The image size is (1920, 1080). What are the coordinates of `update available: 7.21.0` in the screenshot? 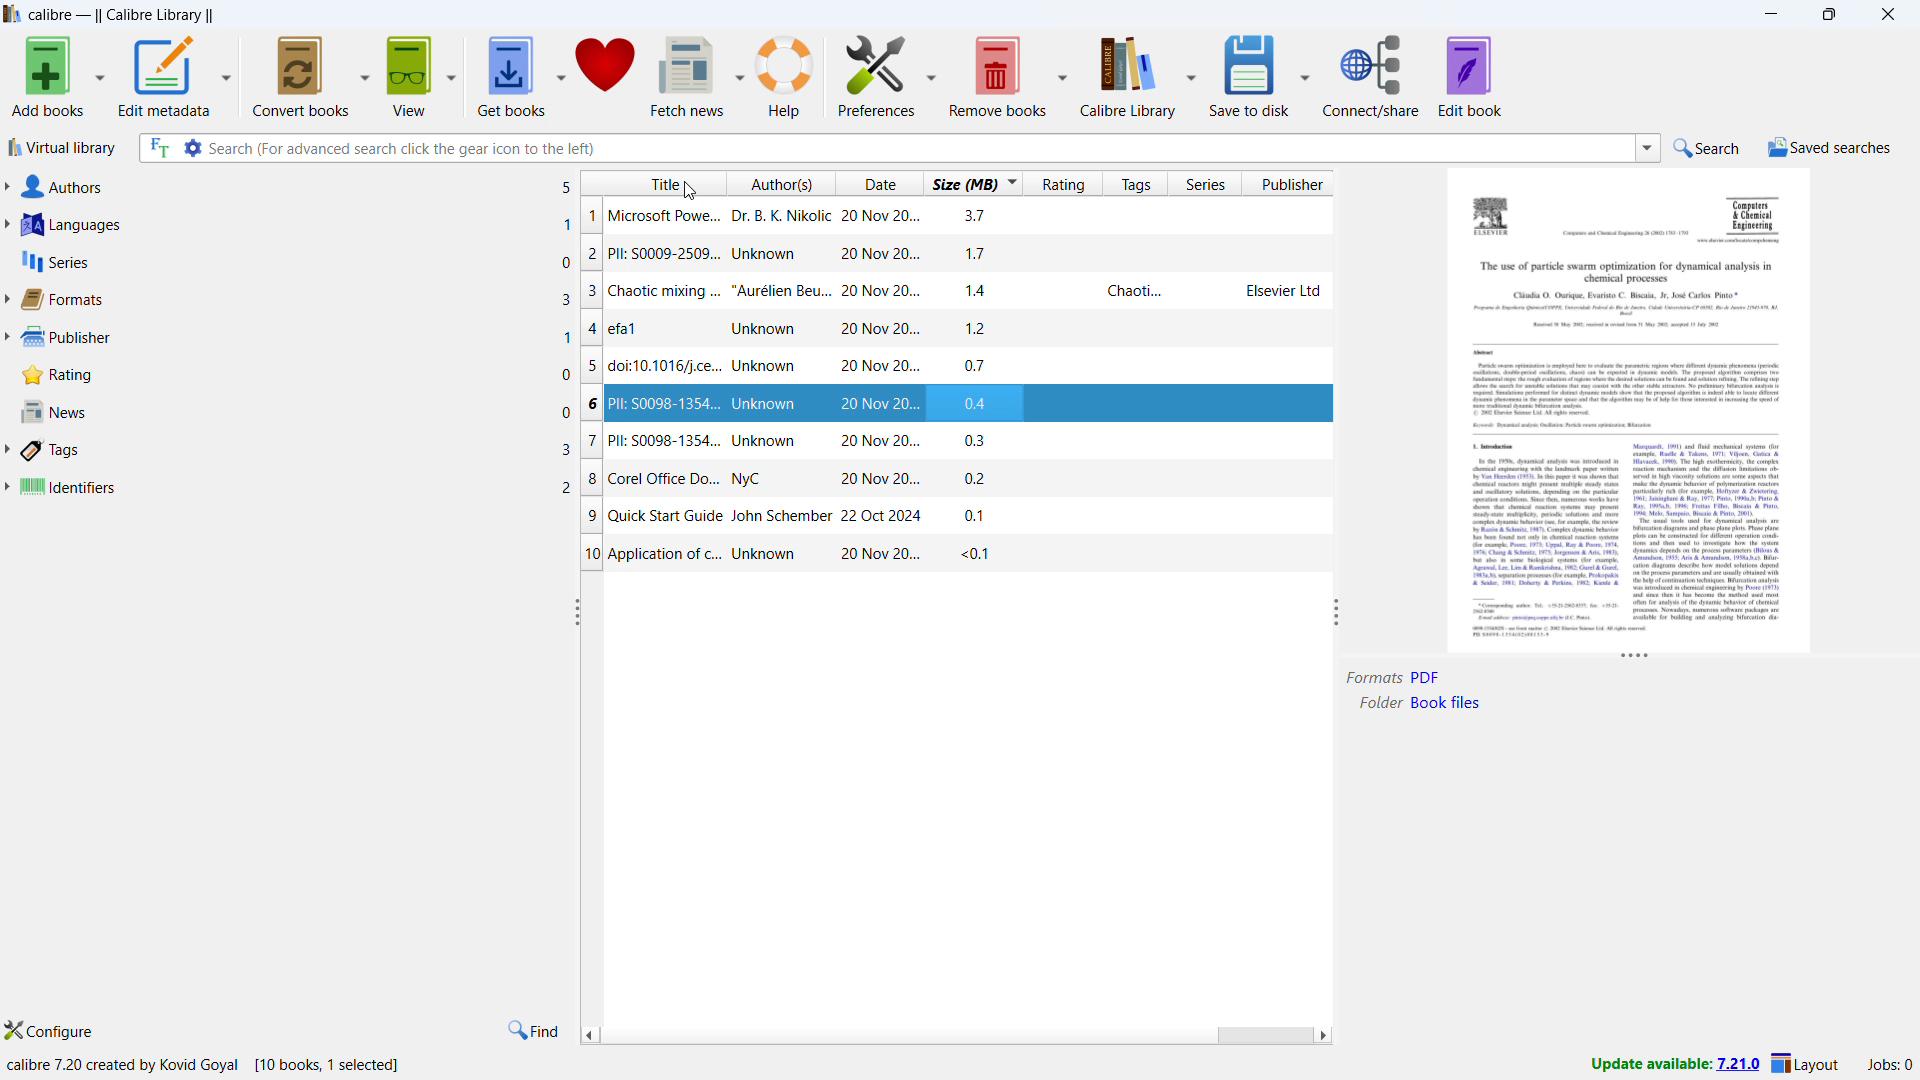 It's located at (1674, 1062).